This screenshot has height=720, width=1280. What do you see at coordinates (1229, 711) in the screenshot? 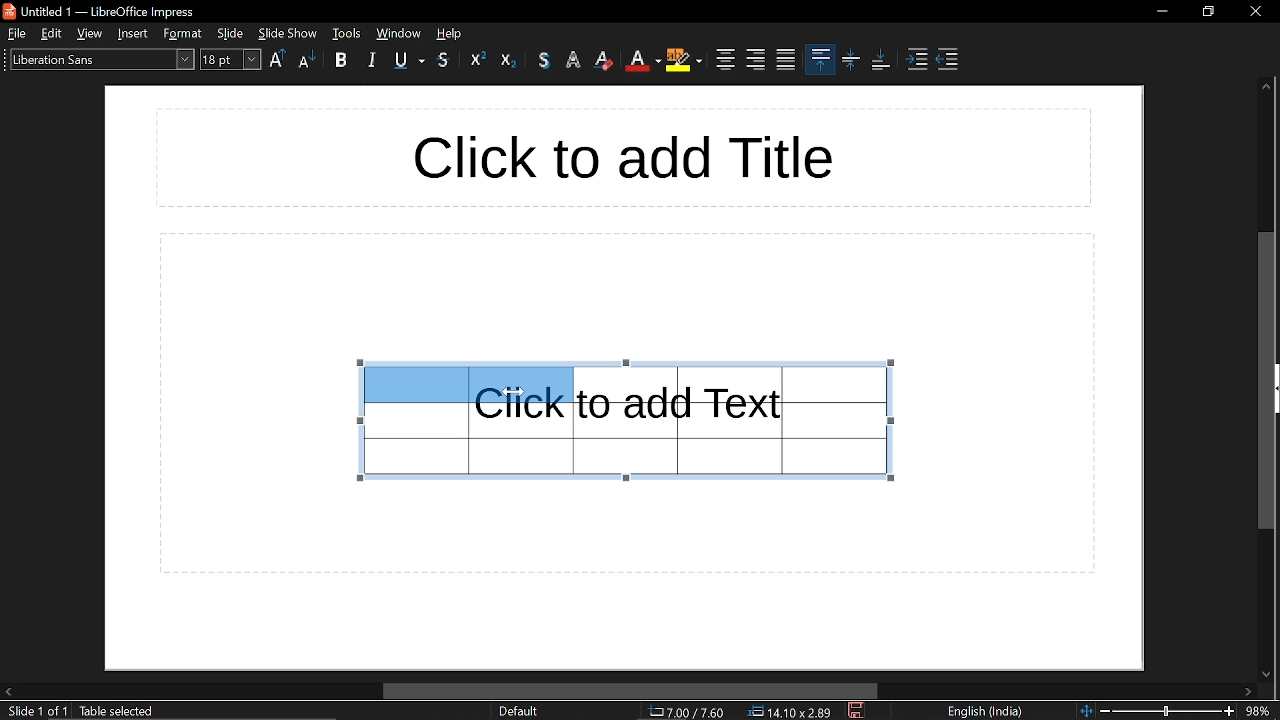
I see `zoom in` at bounding box center [1229, 711].